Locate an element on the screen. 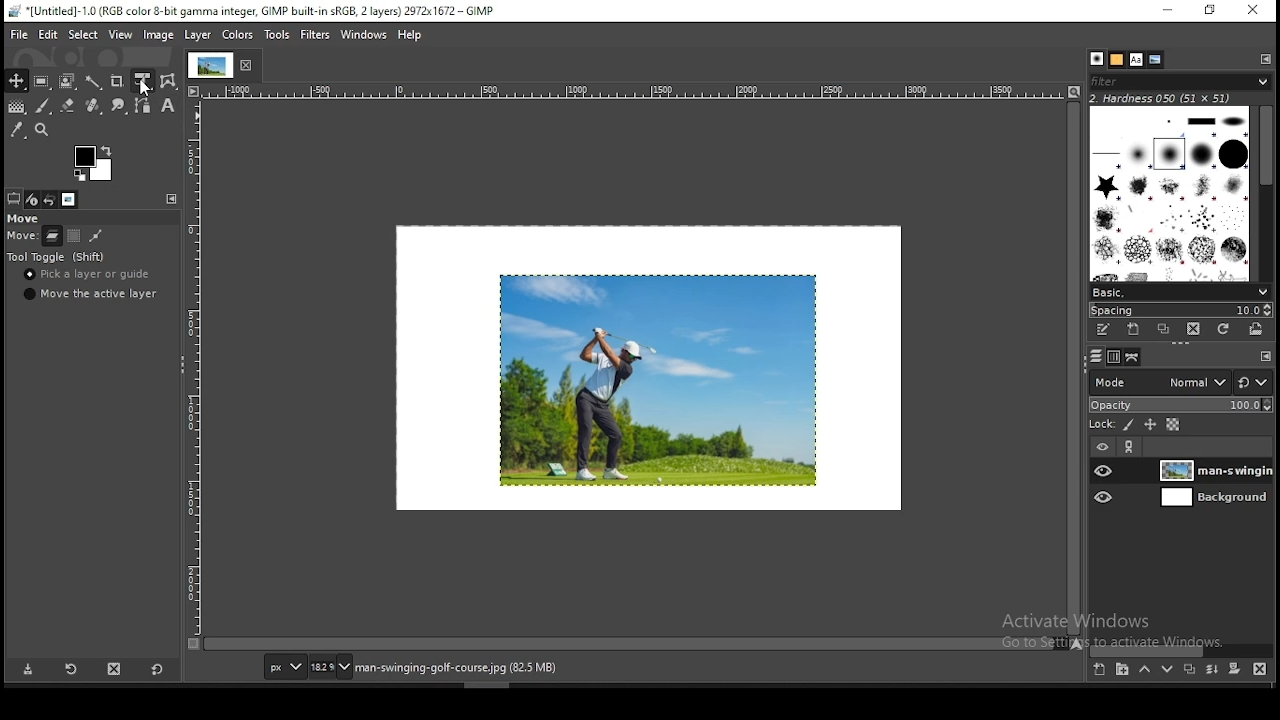 Image resolution: width=1280 pixels, height=720 pixels. zoom status is located at coordinates (332, 666).